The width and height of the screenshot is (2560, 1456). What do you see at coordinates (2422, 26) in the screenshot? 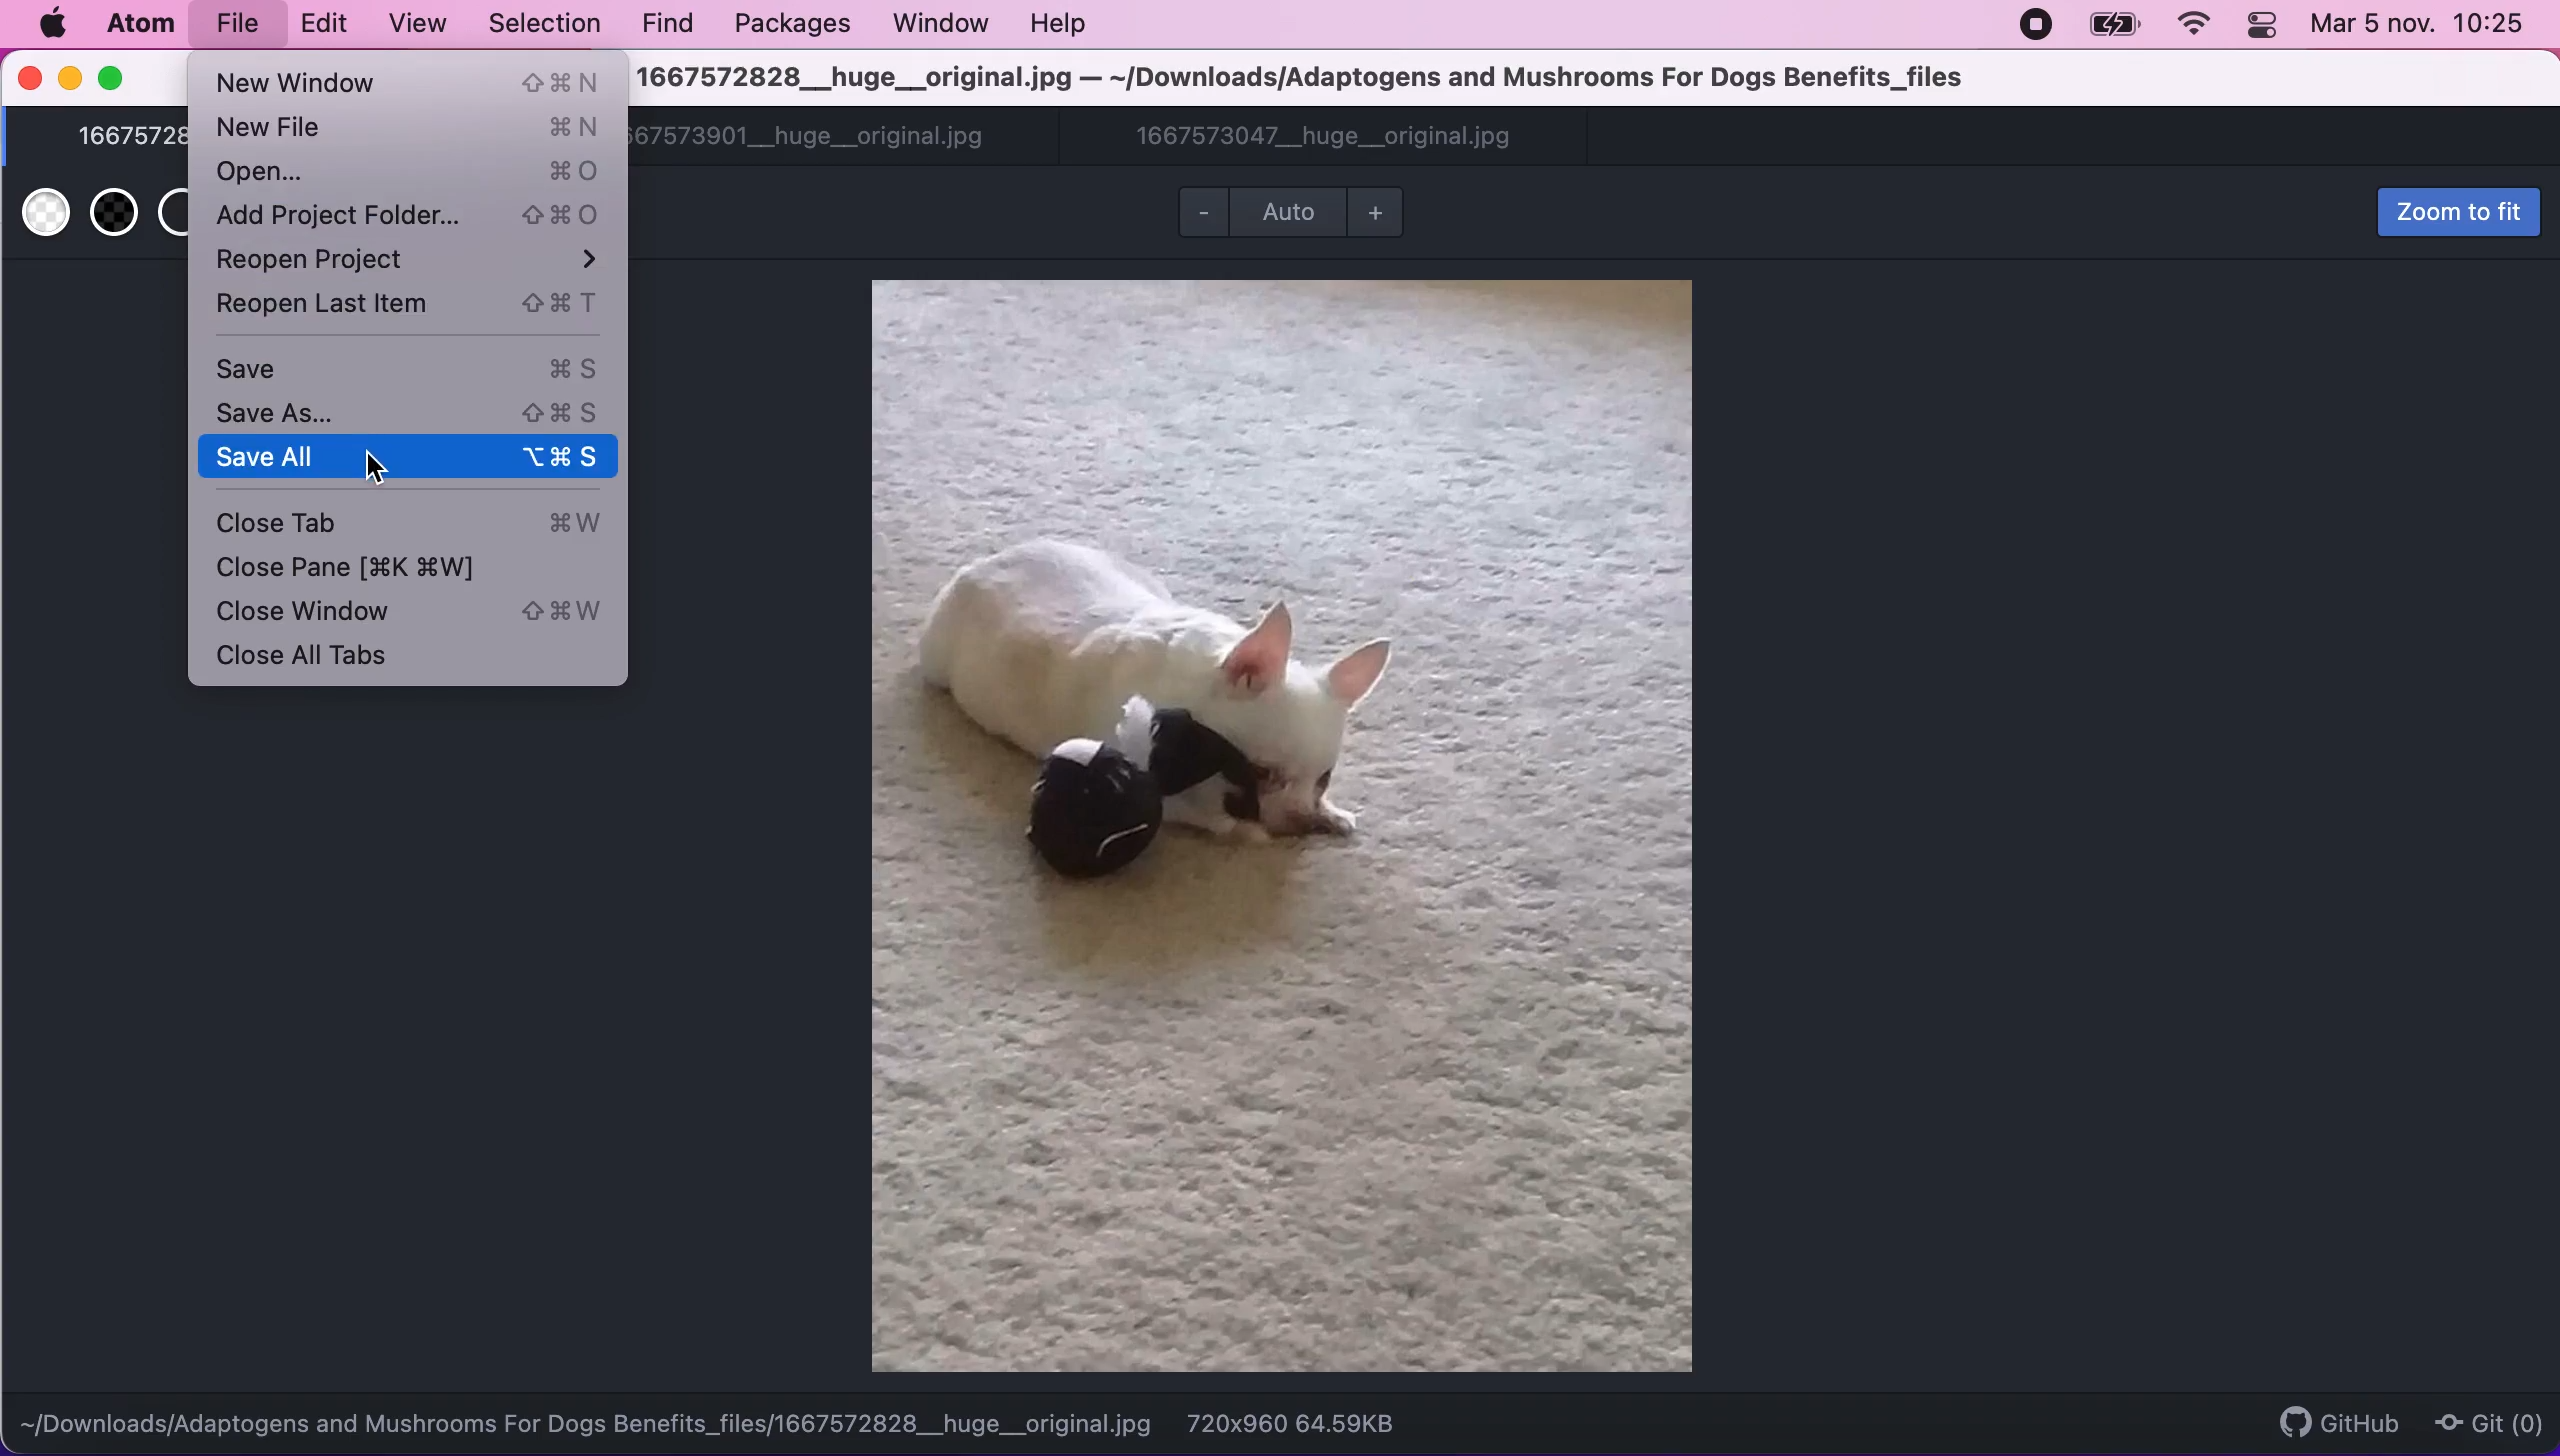
I see `Mar 5 nov. 10:25` at bounding box center [2422, 26].